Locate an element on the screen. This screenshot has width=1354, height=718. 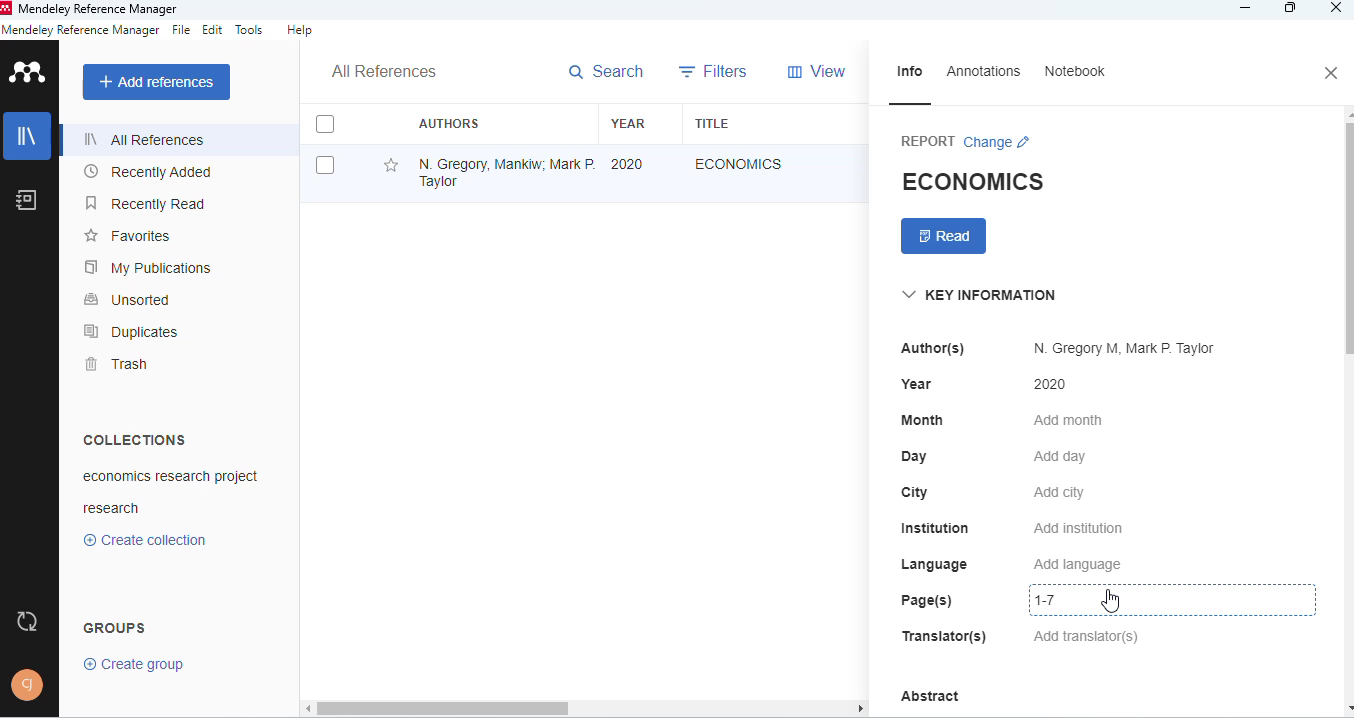
add translator(s) is located at coordinates (1087, 636).